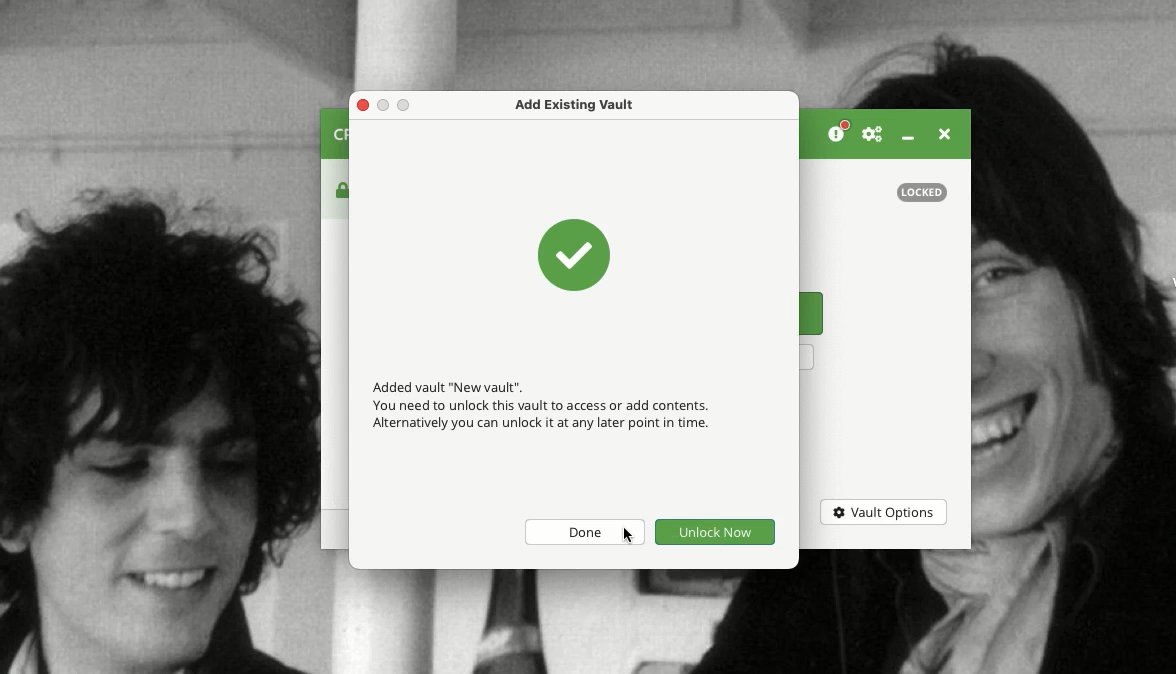 Image resolution: width=1176 pixels, height=674 pixels. What do you see at coordinates (584, 532) in the screenshot?
I see `Done` at bounding box center [584, 532].